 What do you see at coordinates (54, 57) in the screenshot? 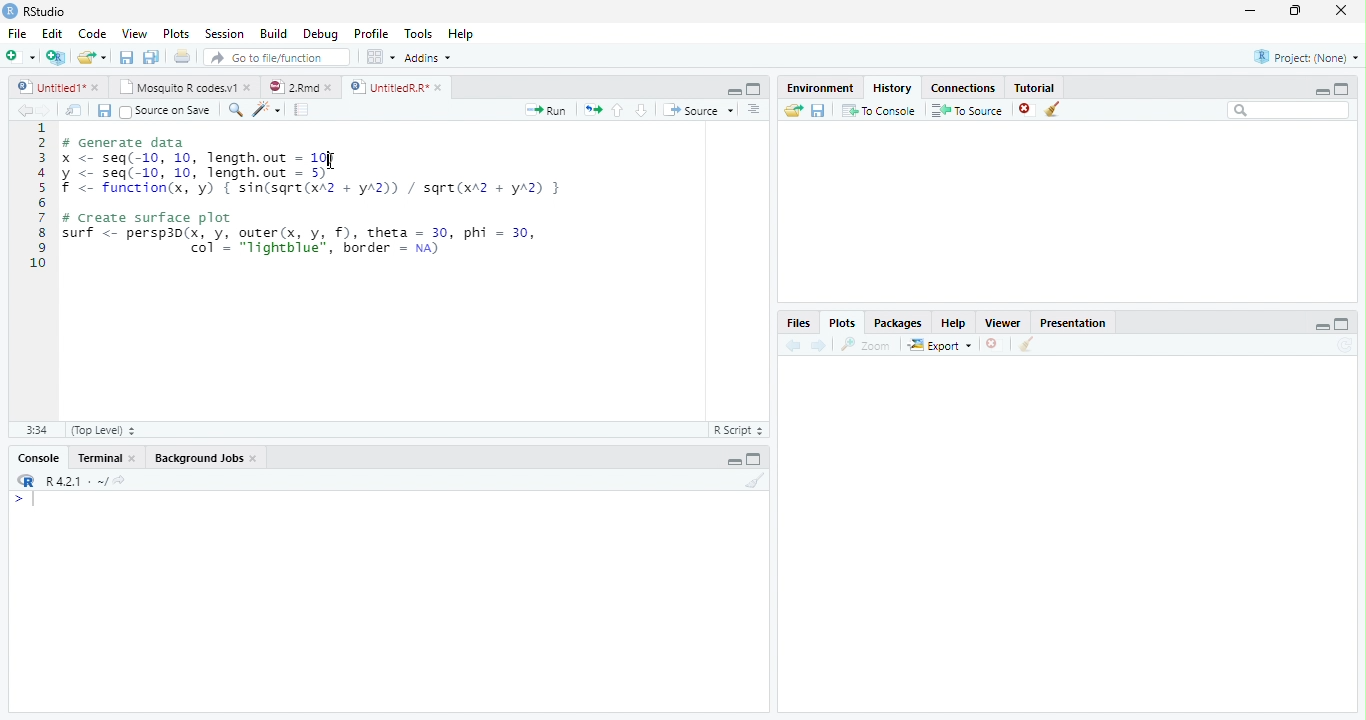
I see `Create a project` at bounding box center [54, 57].